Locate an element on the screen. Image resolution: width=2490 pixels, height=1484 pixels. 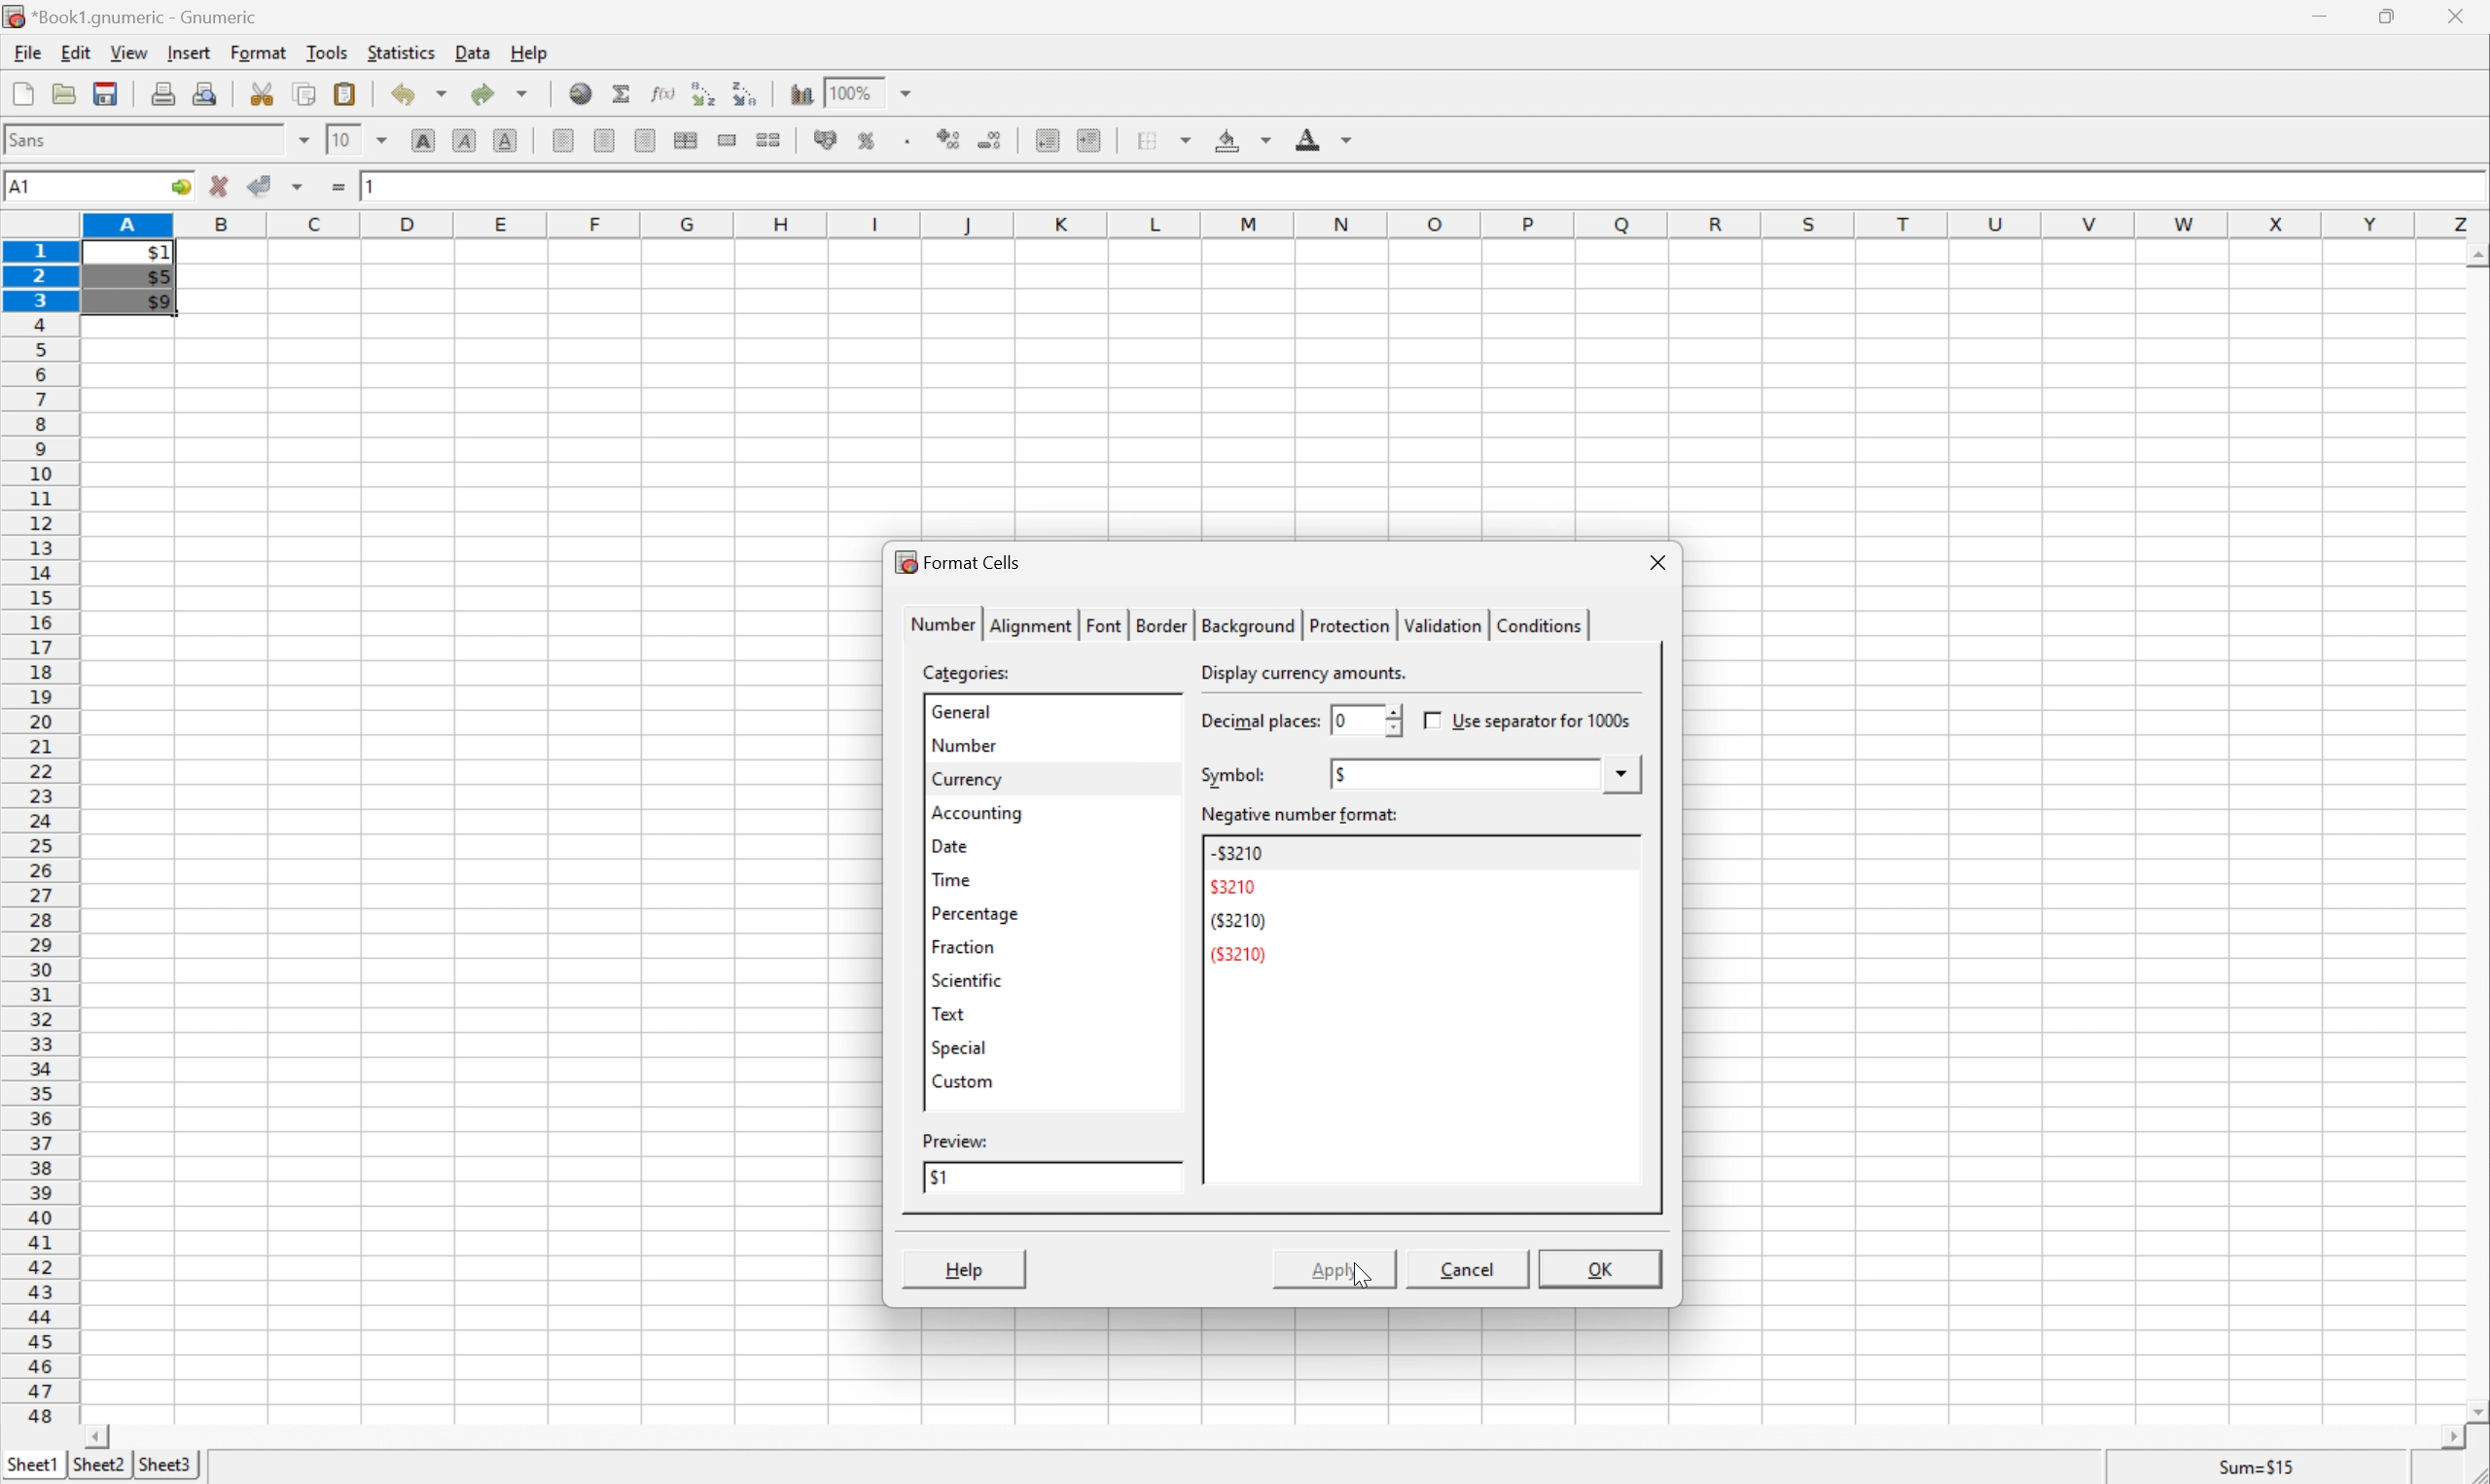
edit function in current cell is located at coordinates (665, 91).